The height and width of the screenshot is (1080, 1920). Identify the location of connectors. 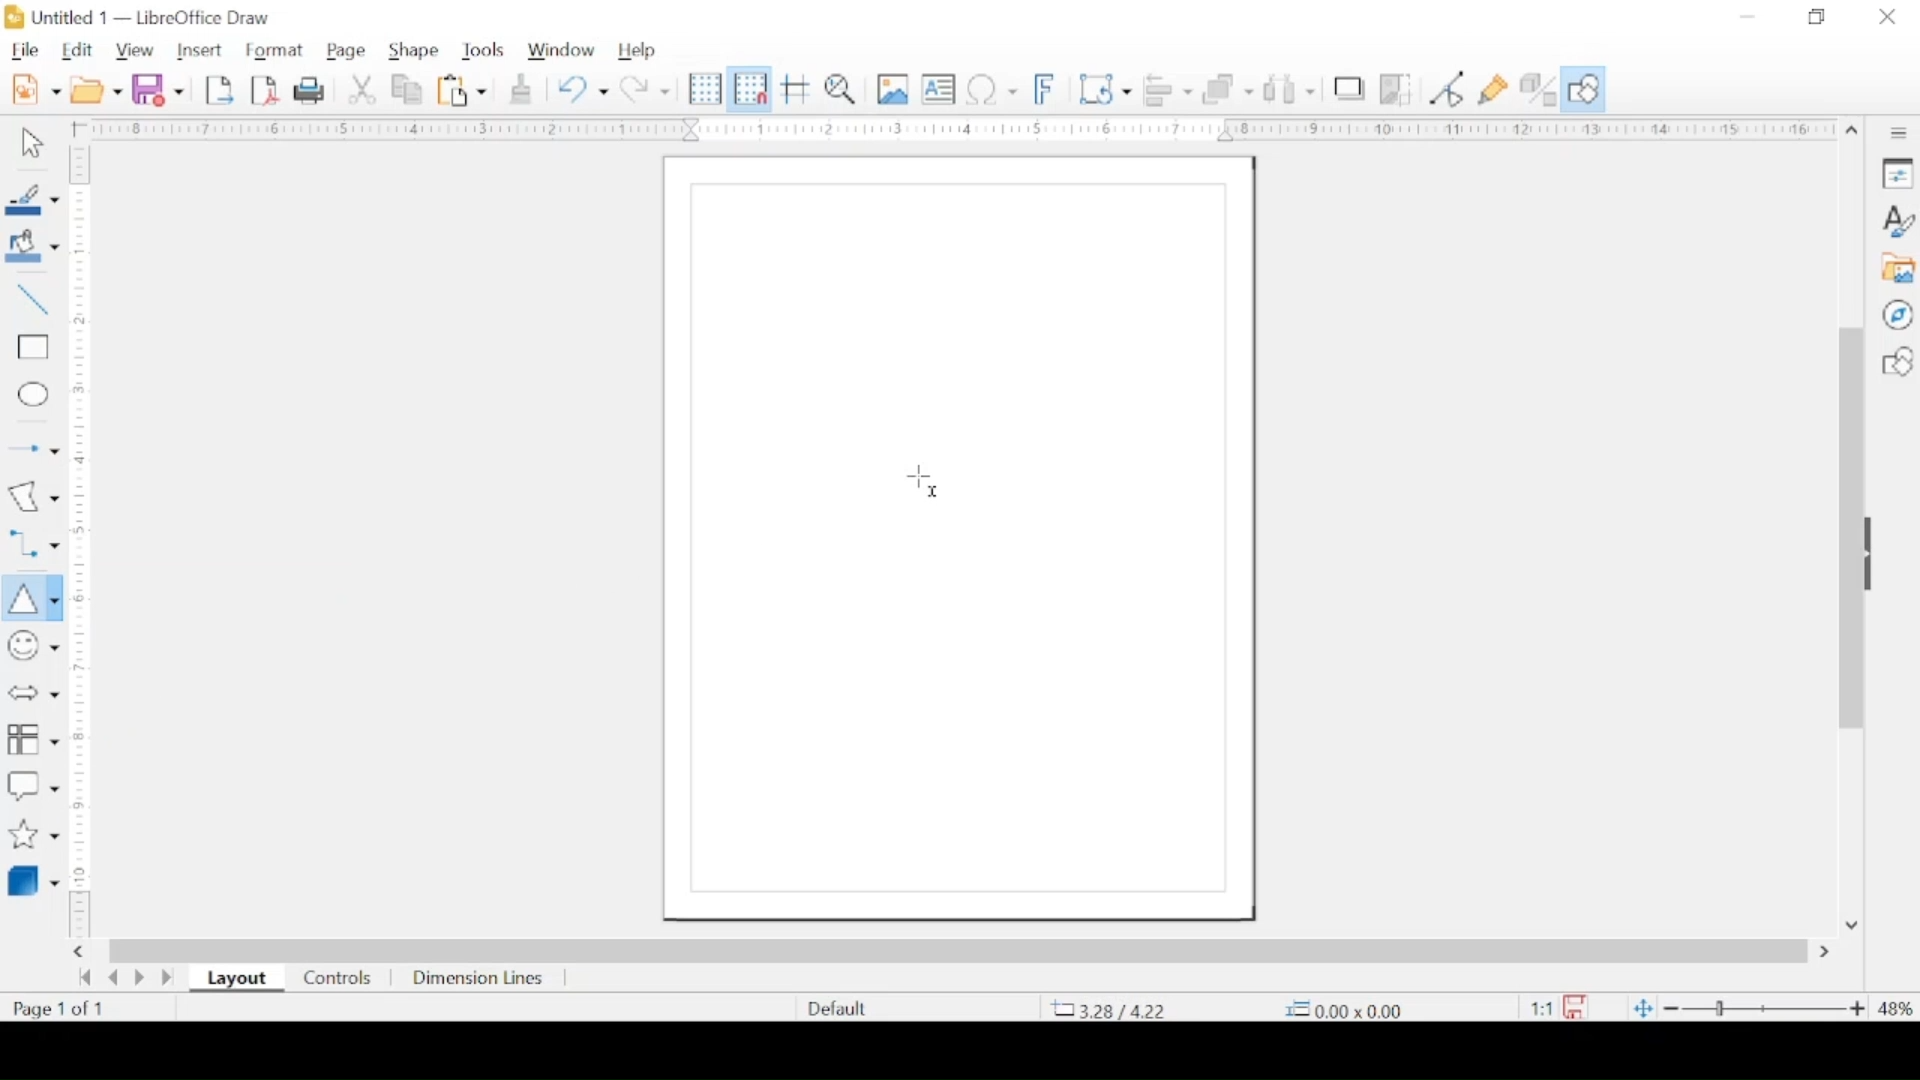
(32, 541).